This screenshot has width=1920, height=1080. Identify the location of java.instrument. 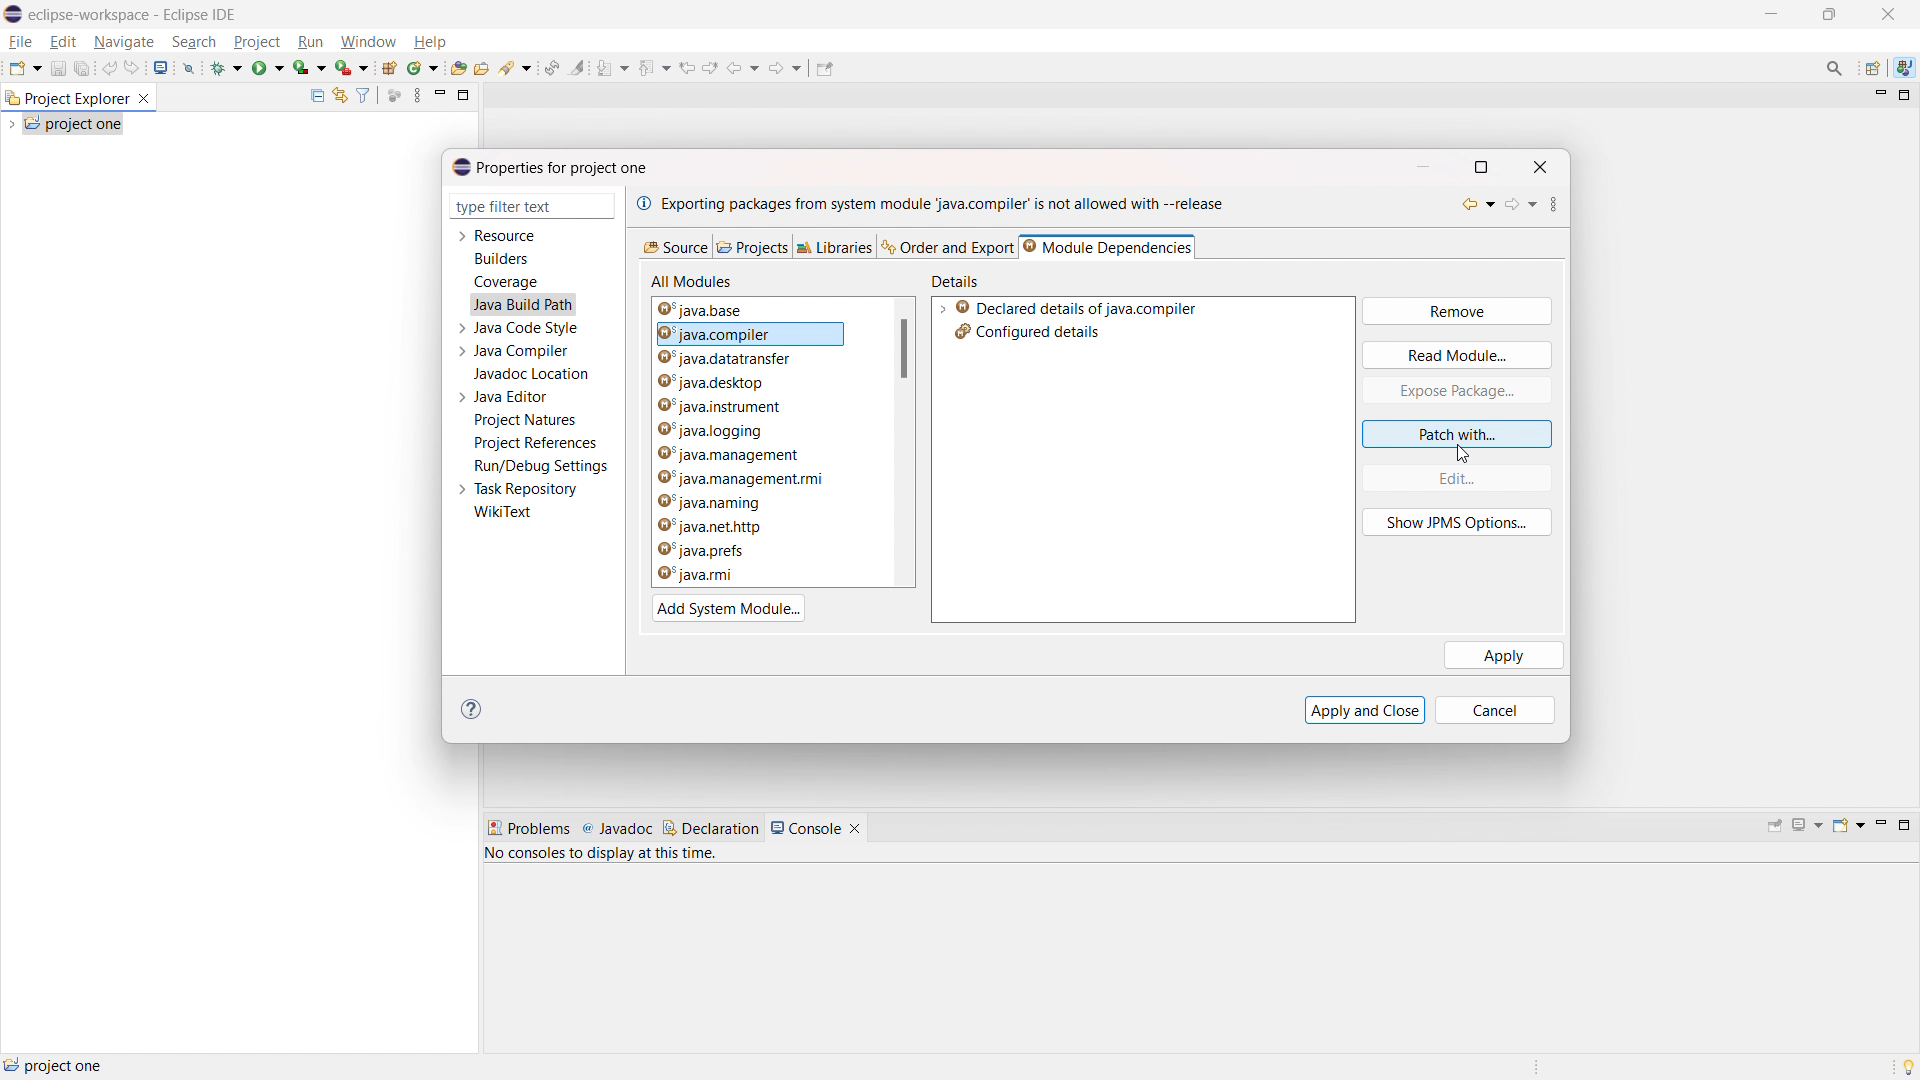
(758, 405).